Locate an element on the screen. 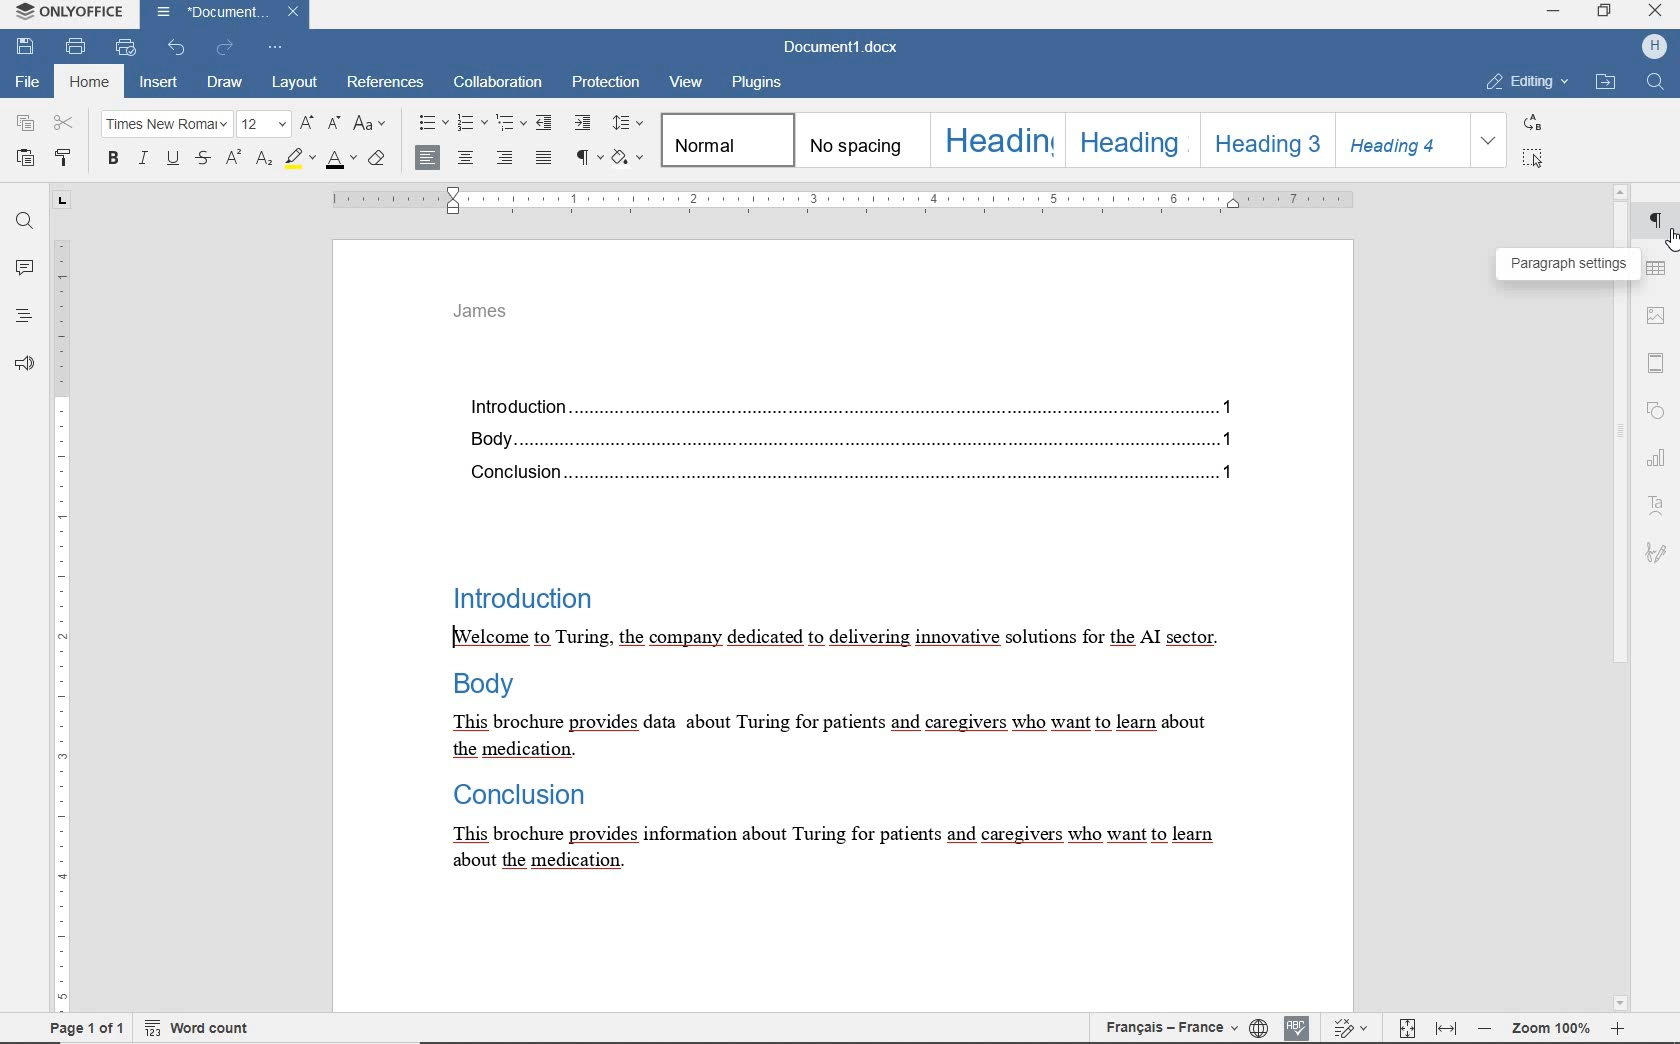 This screenshot has width=1680, height=1044. draw is located at coordinates (225, 83).